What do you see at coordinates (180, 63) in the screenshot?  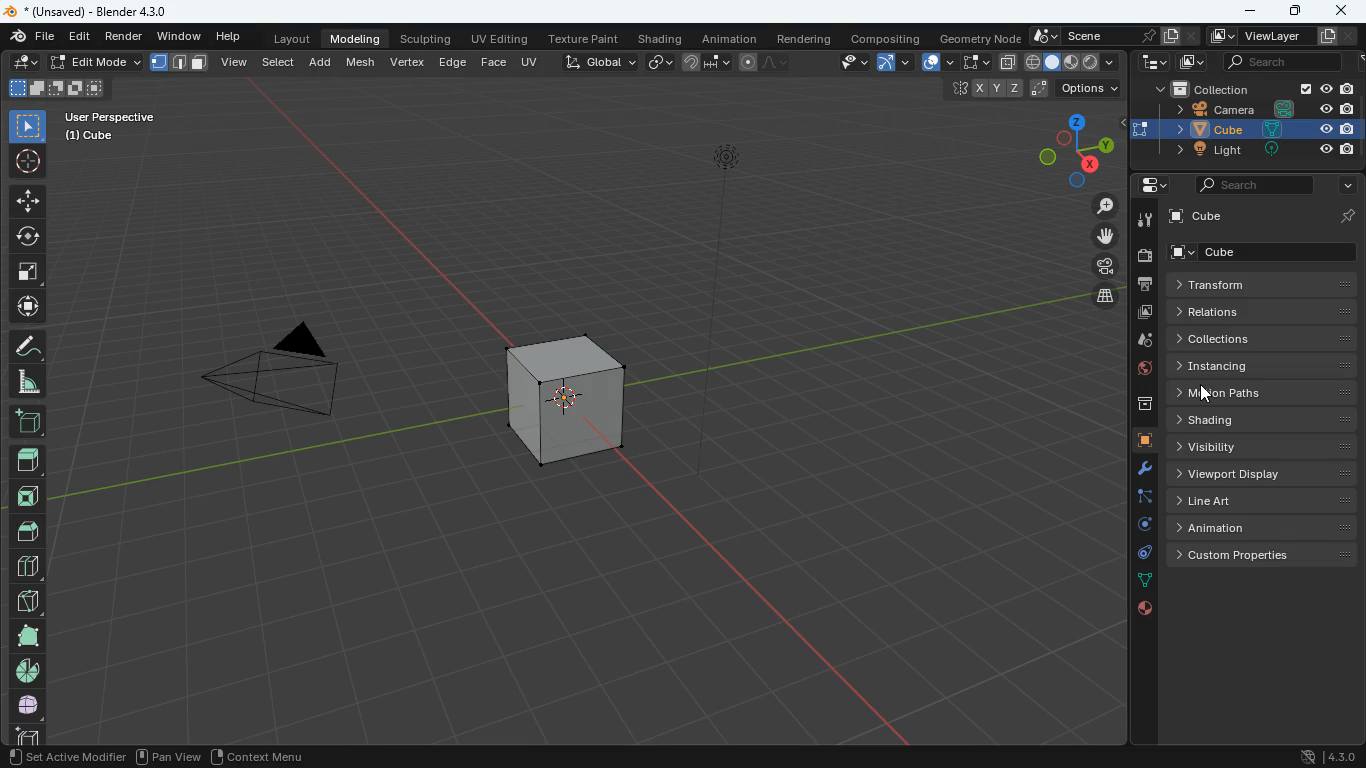 I see `perks` at bounding box center [180, 63].